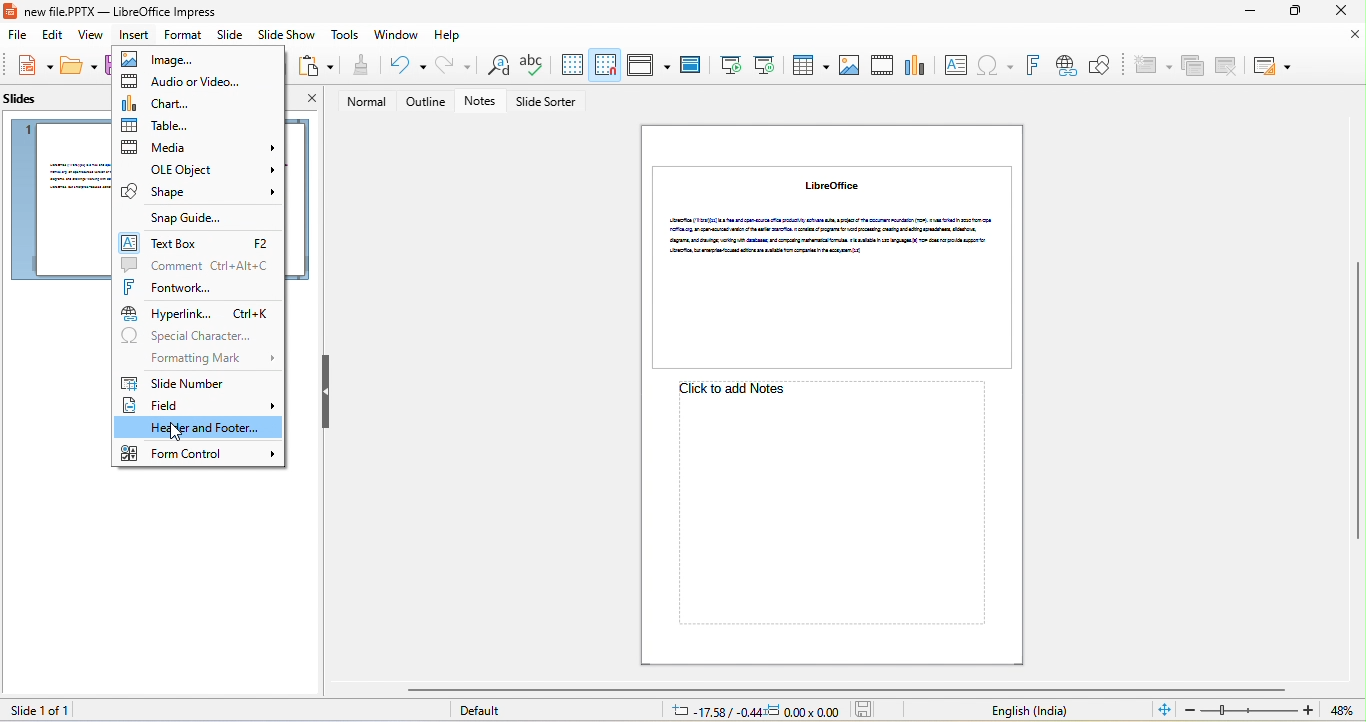  What do you see at coordinates (80, 67) in the screenshot?
I see `open` at bounding box center [80, 67].